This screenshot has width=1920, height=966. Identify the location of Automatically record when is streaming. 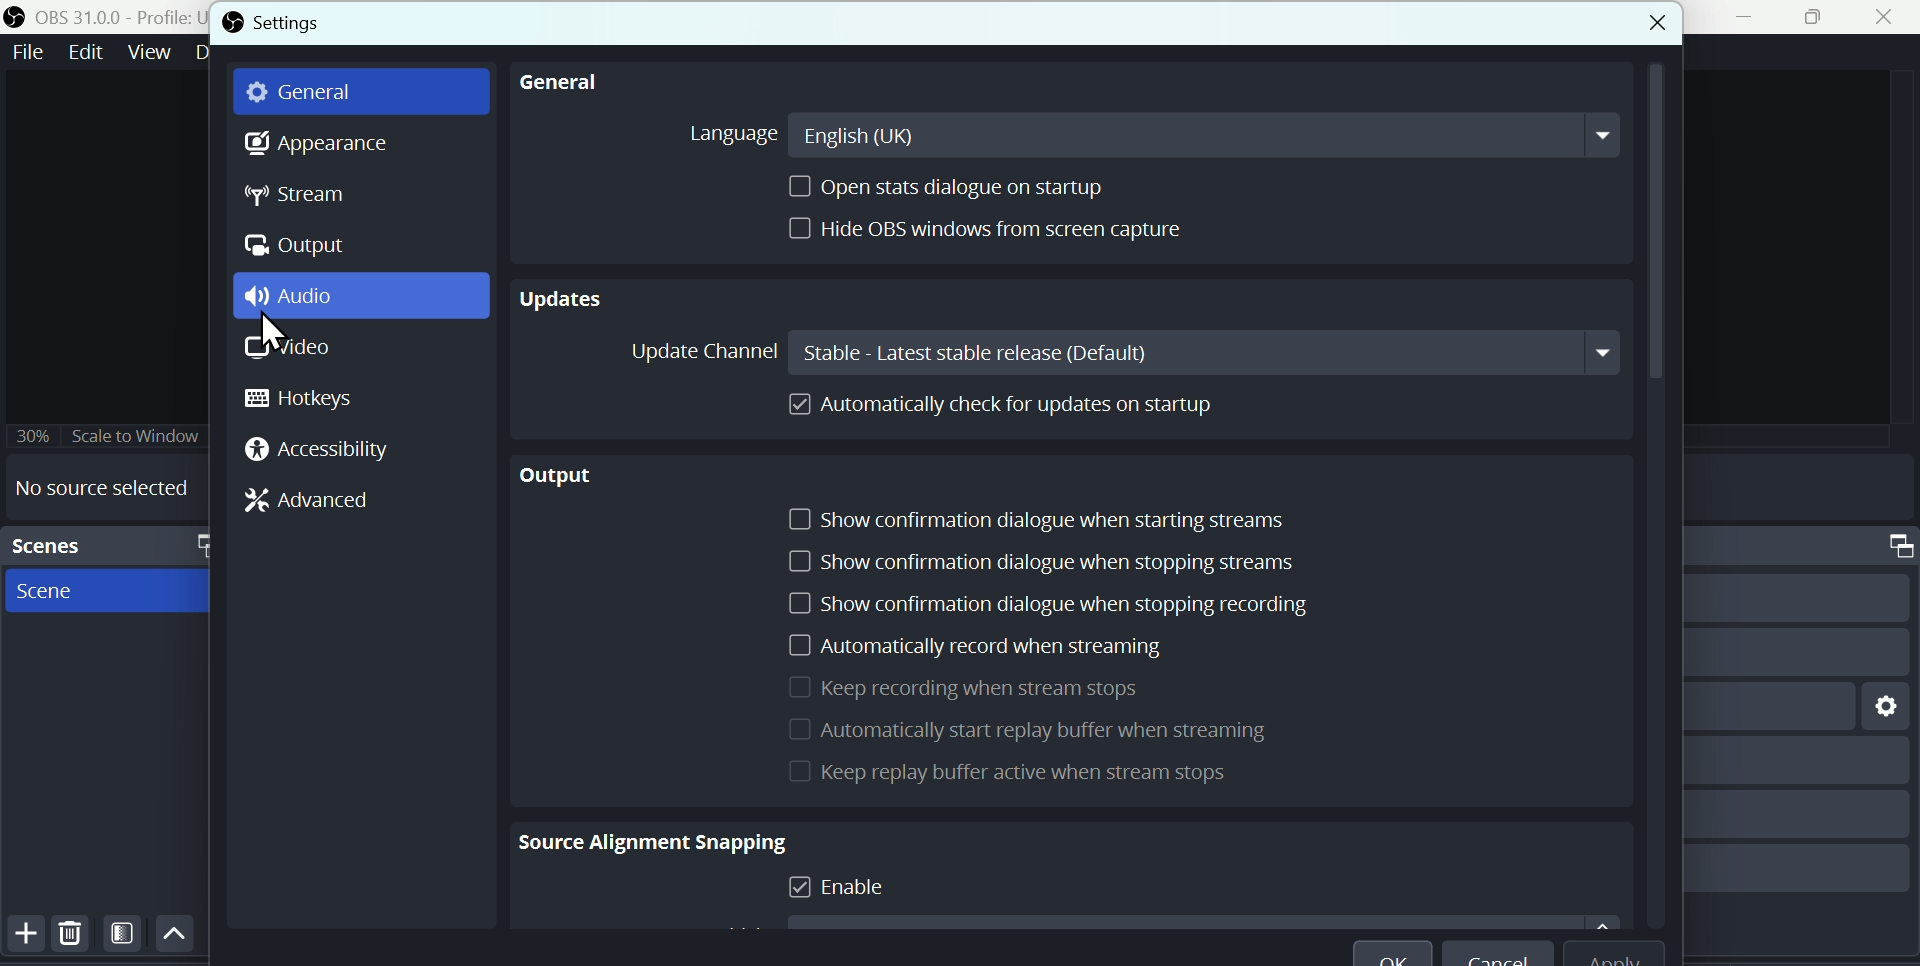
(985, 650).